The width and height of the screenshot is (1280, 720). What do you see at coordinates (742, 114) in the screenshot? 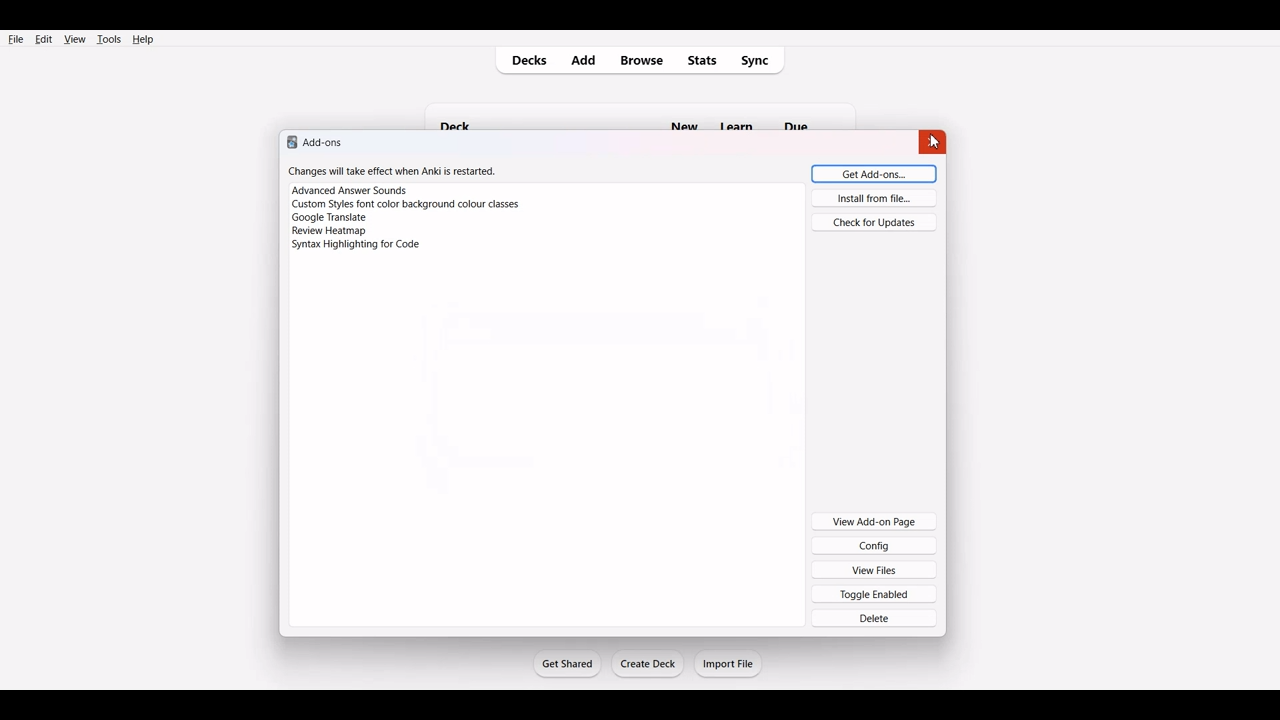
I see `` at bounding box center [742, 114].